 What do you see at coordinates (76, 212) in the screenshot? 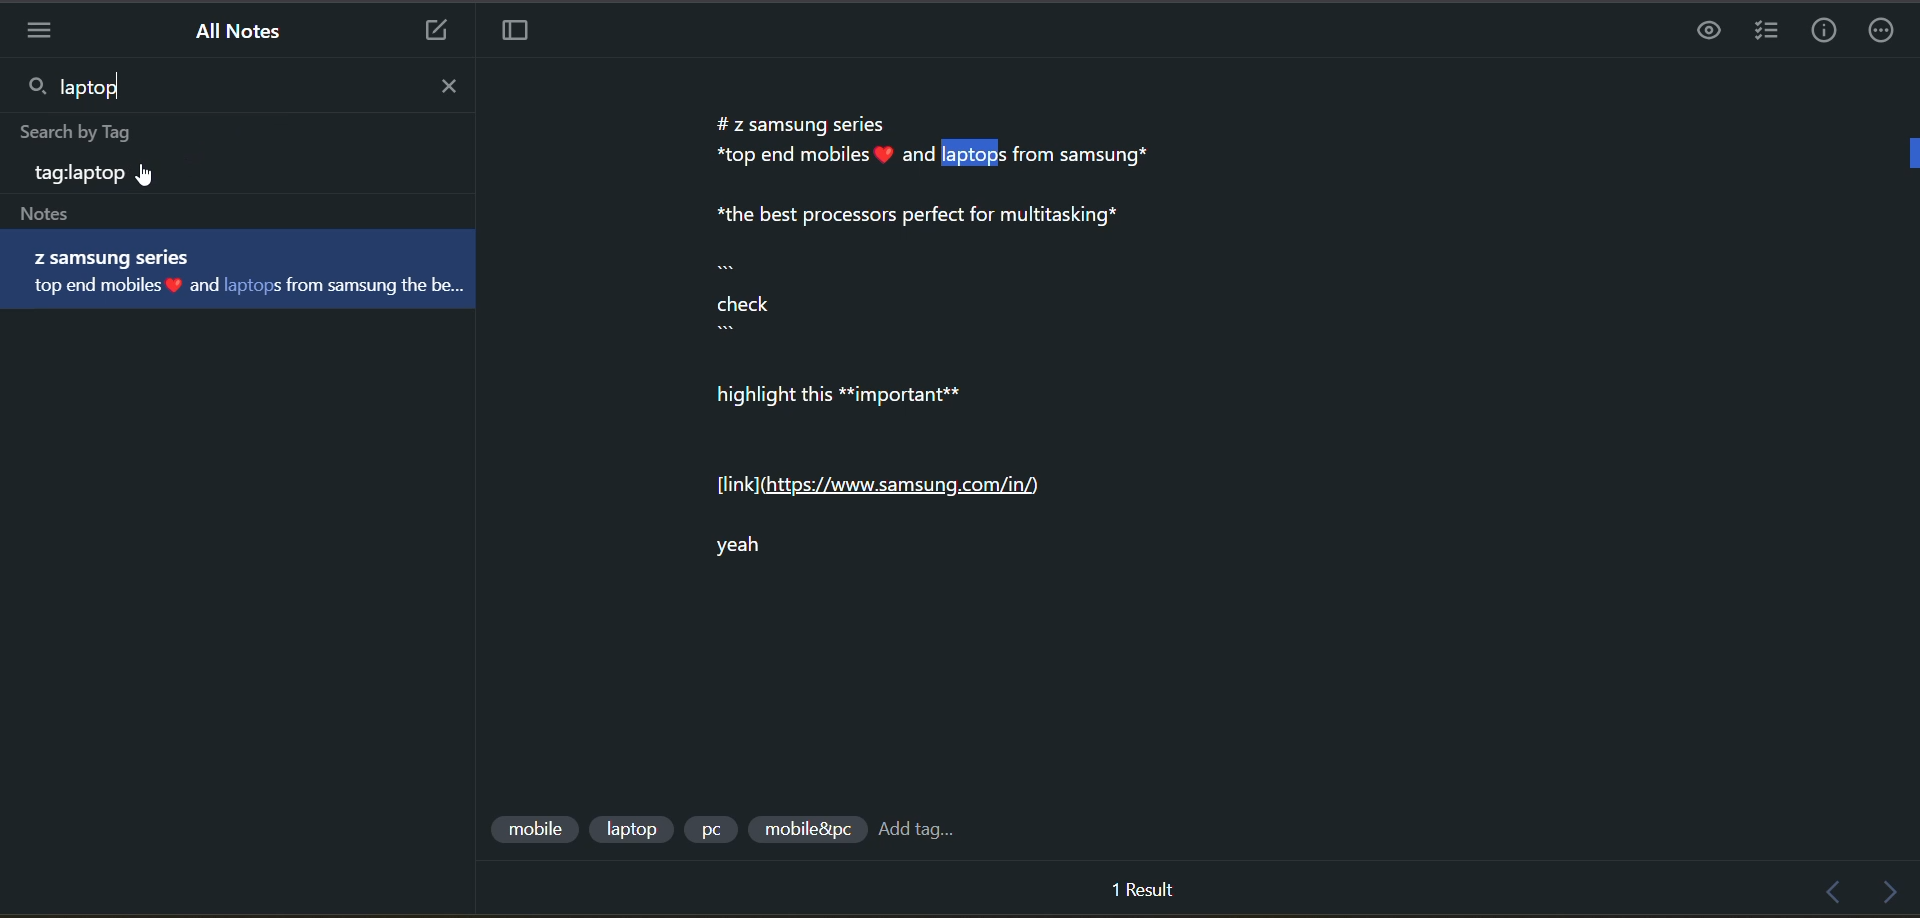
I see `notes` at bounding box center [76, 212].